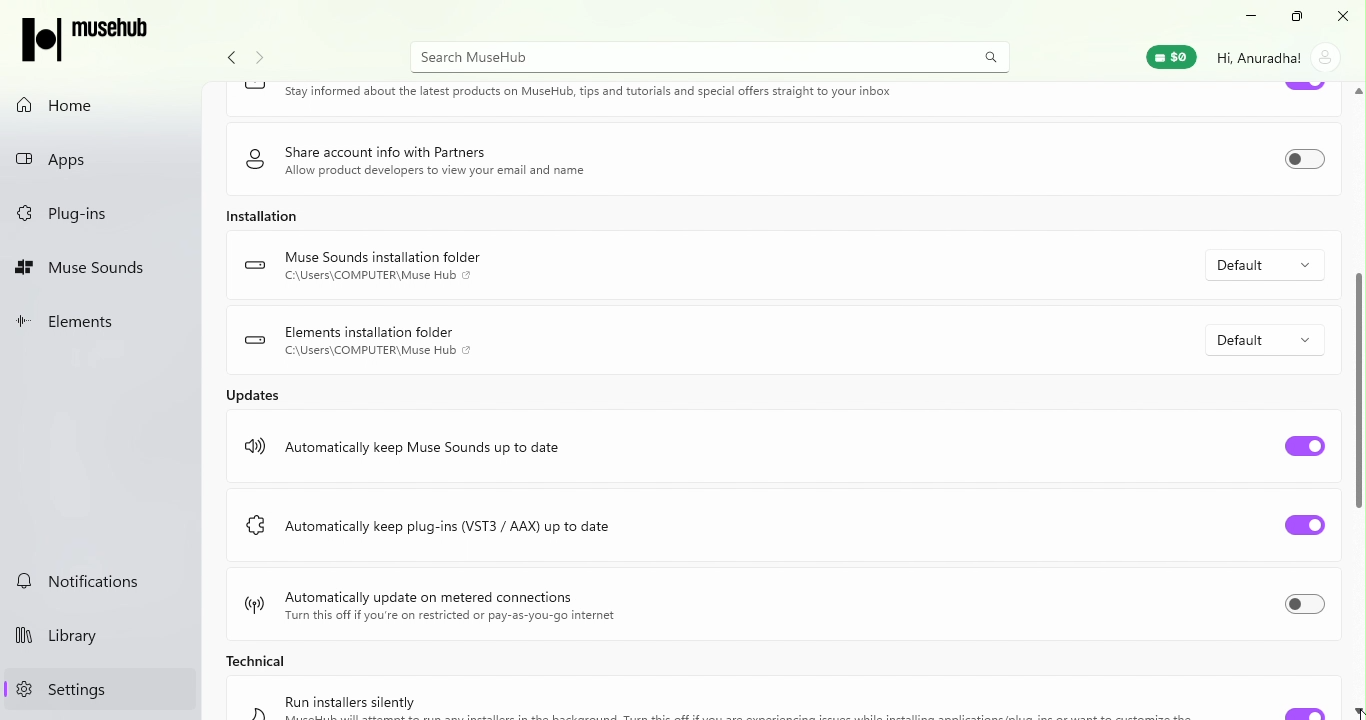 The image size is (1366, 720). Describe the element at coordinates (1303, 89) in the screenshot. I see `Toggle` at that location.